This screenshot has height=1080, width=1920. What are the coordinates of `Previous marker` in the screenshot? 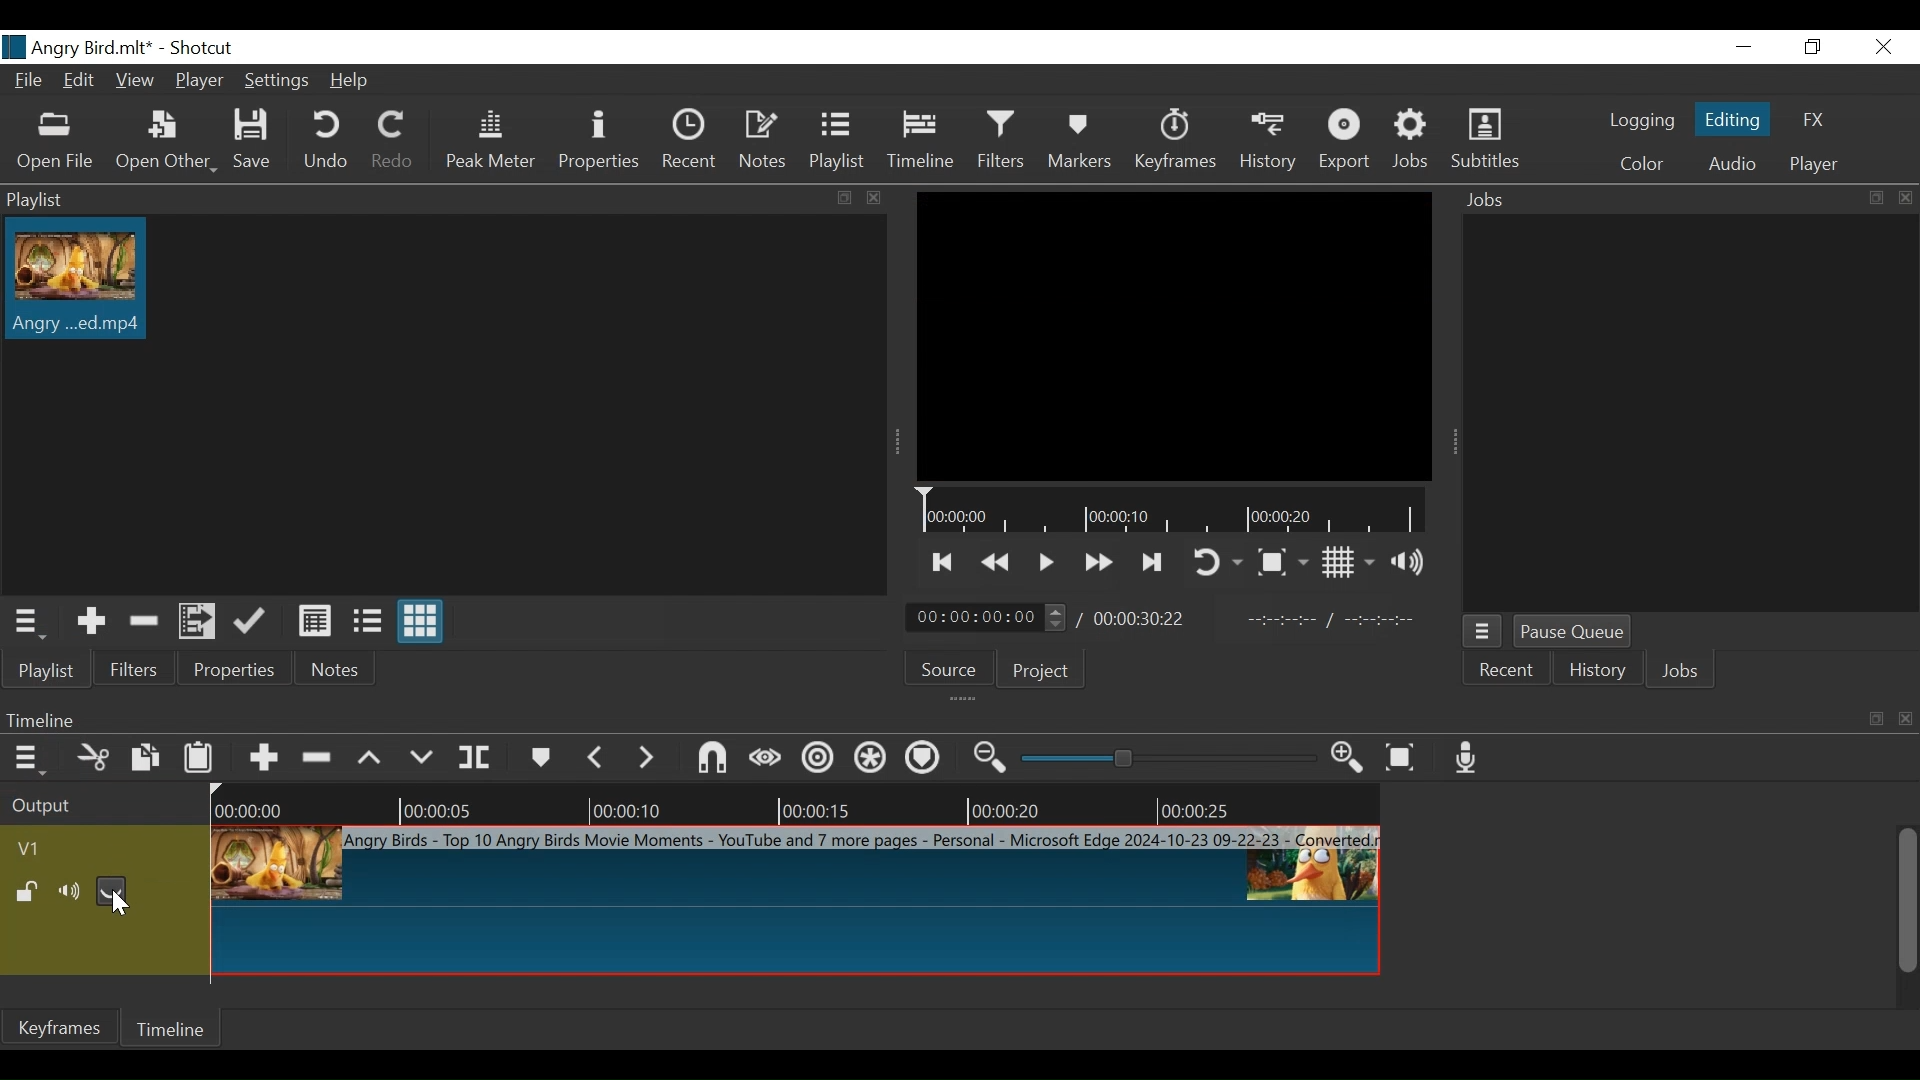 It's located at (596, 757).